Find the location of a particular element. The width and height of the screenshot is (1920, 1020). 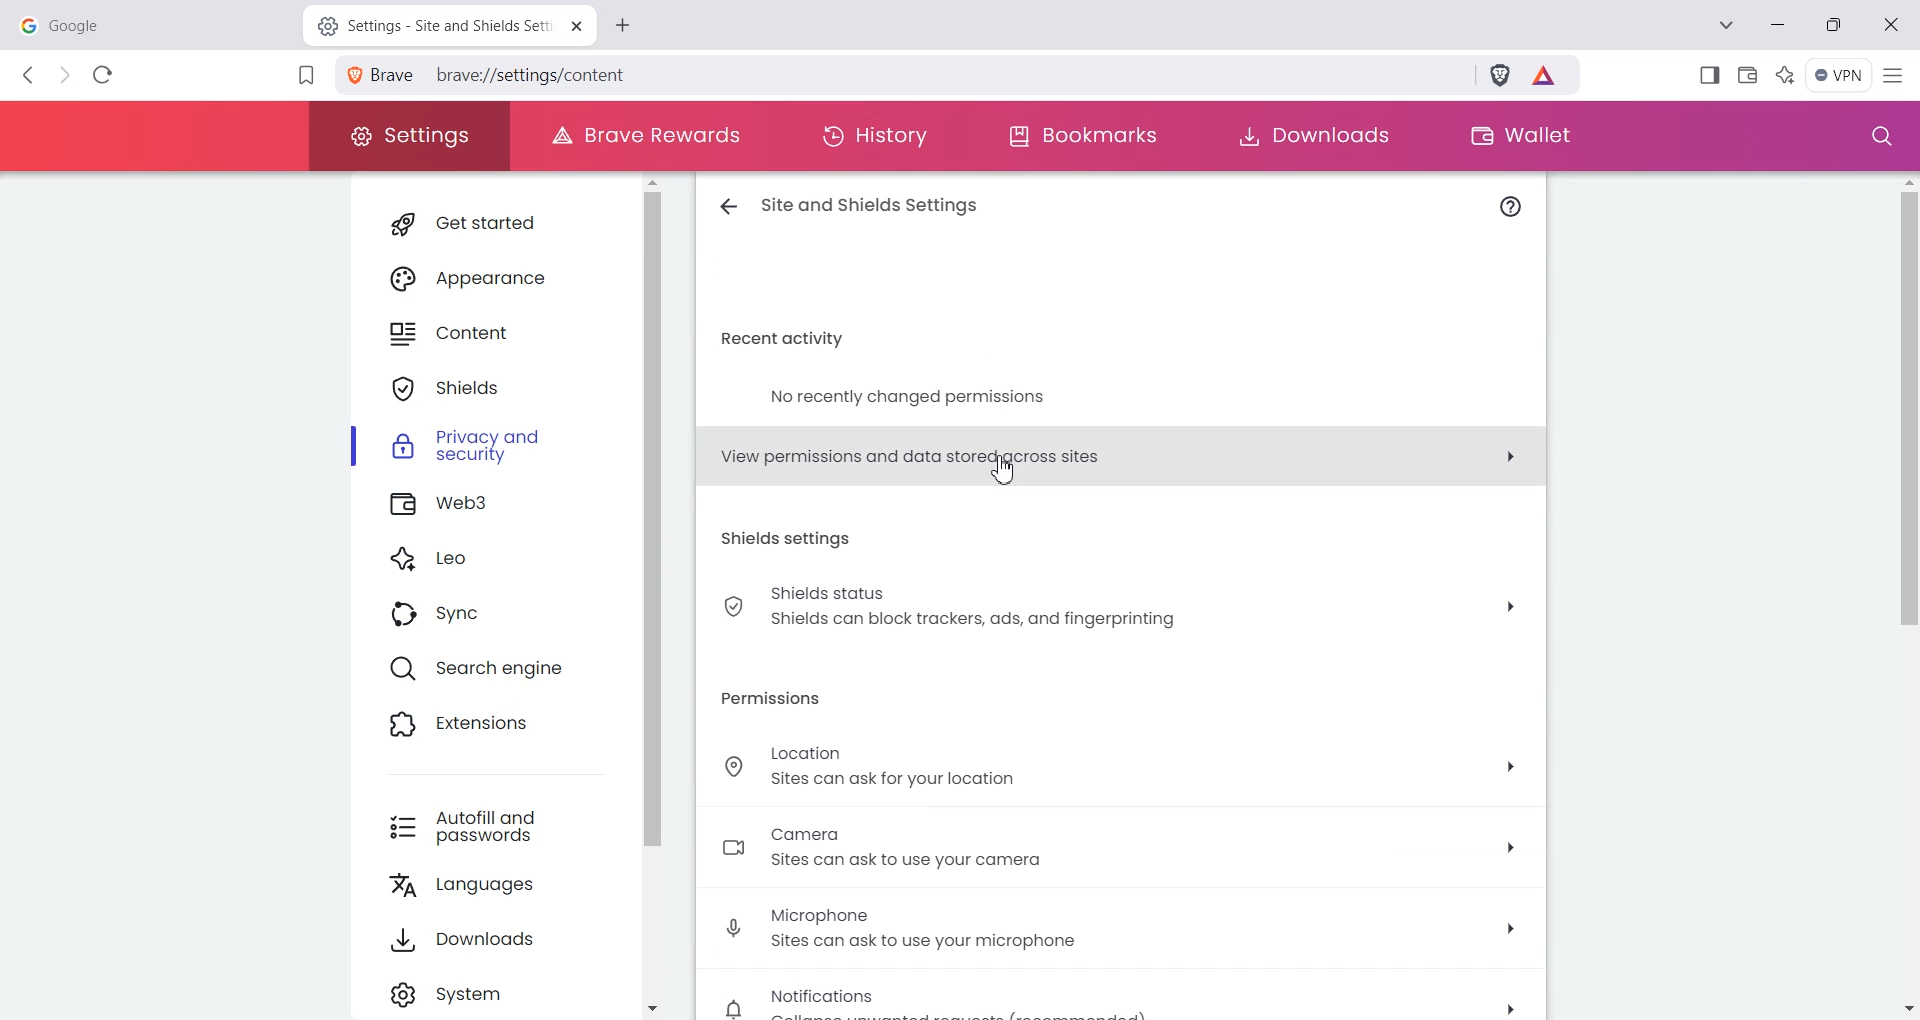

Notification is located at coordinates (1124, 999).